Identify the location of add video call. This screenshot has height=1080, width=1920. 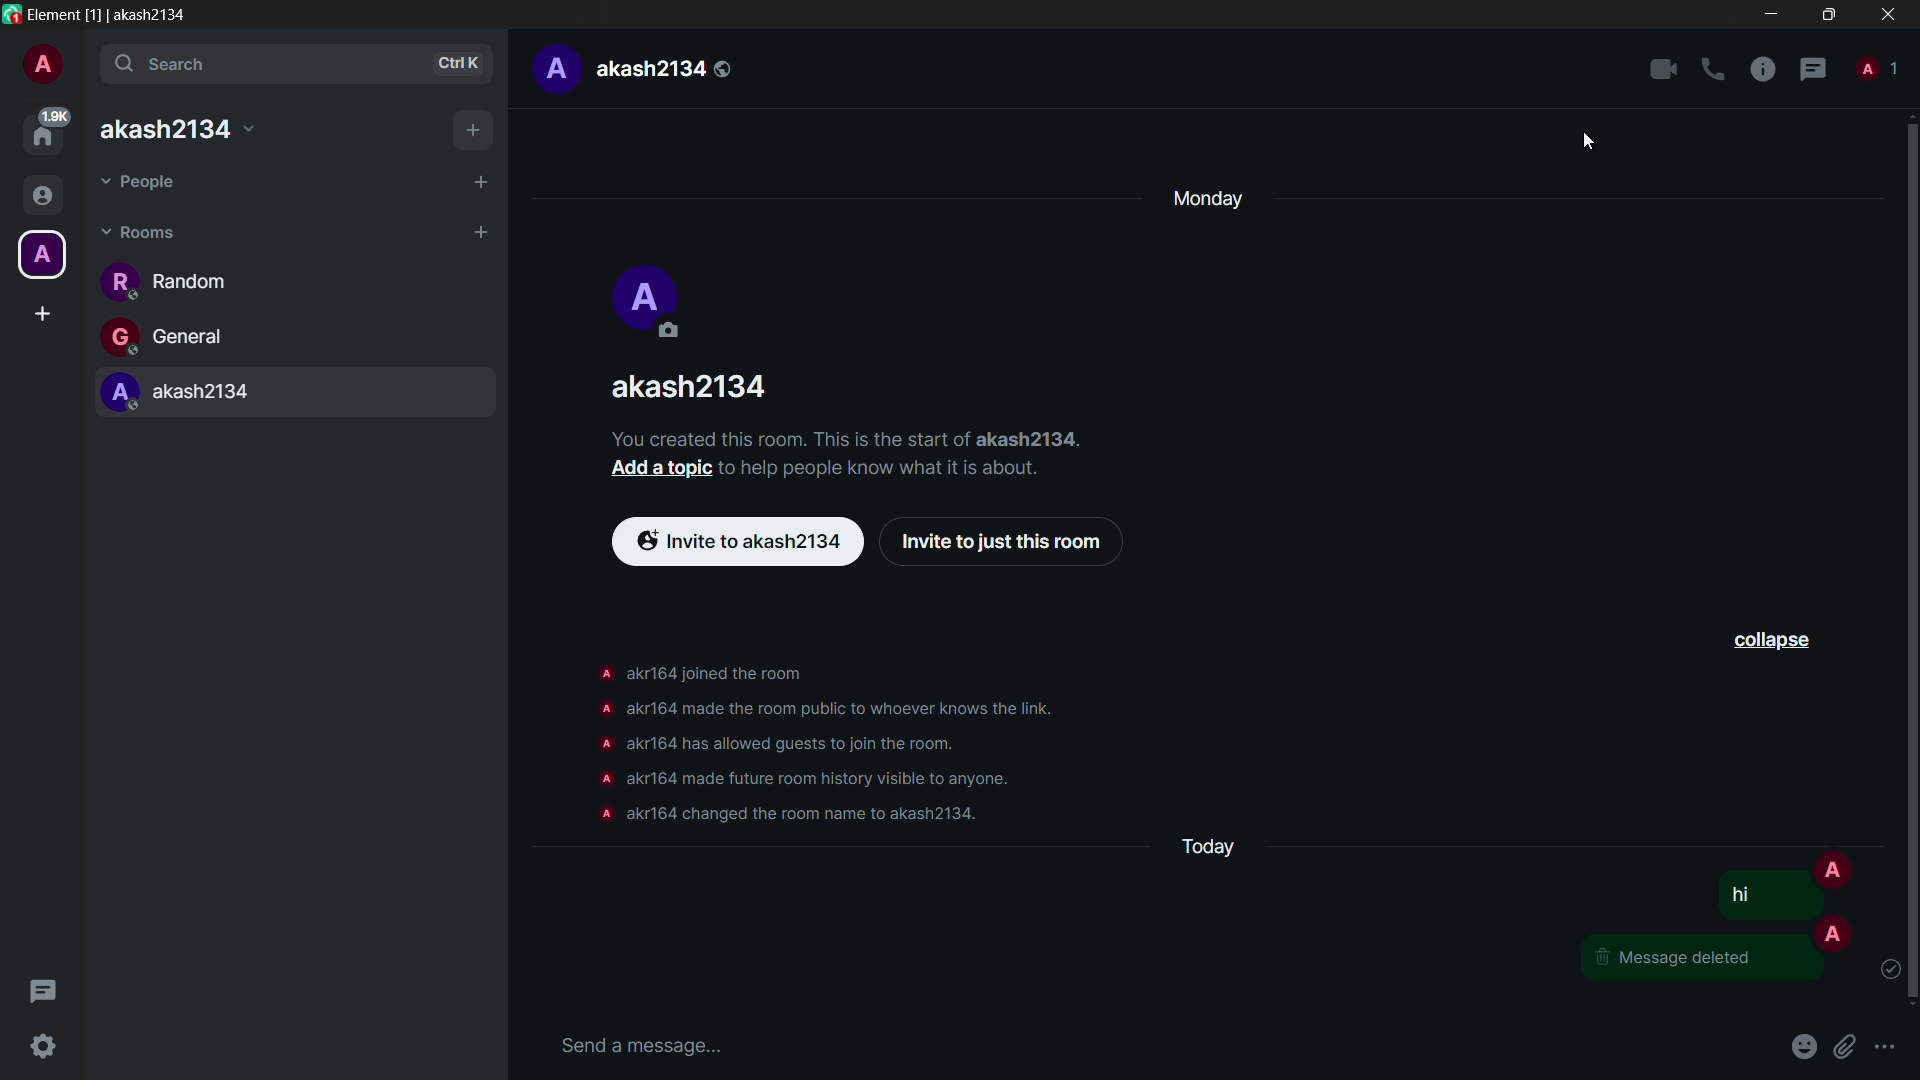
(1663, 69).